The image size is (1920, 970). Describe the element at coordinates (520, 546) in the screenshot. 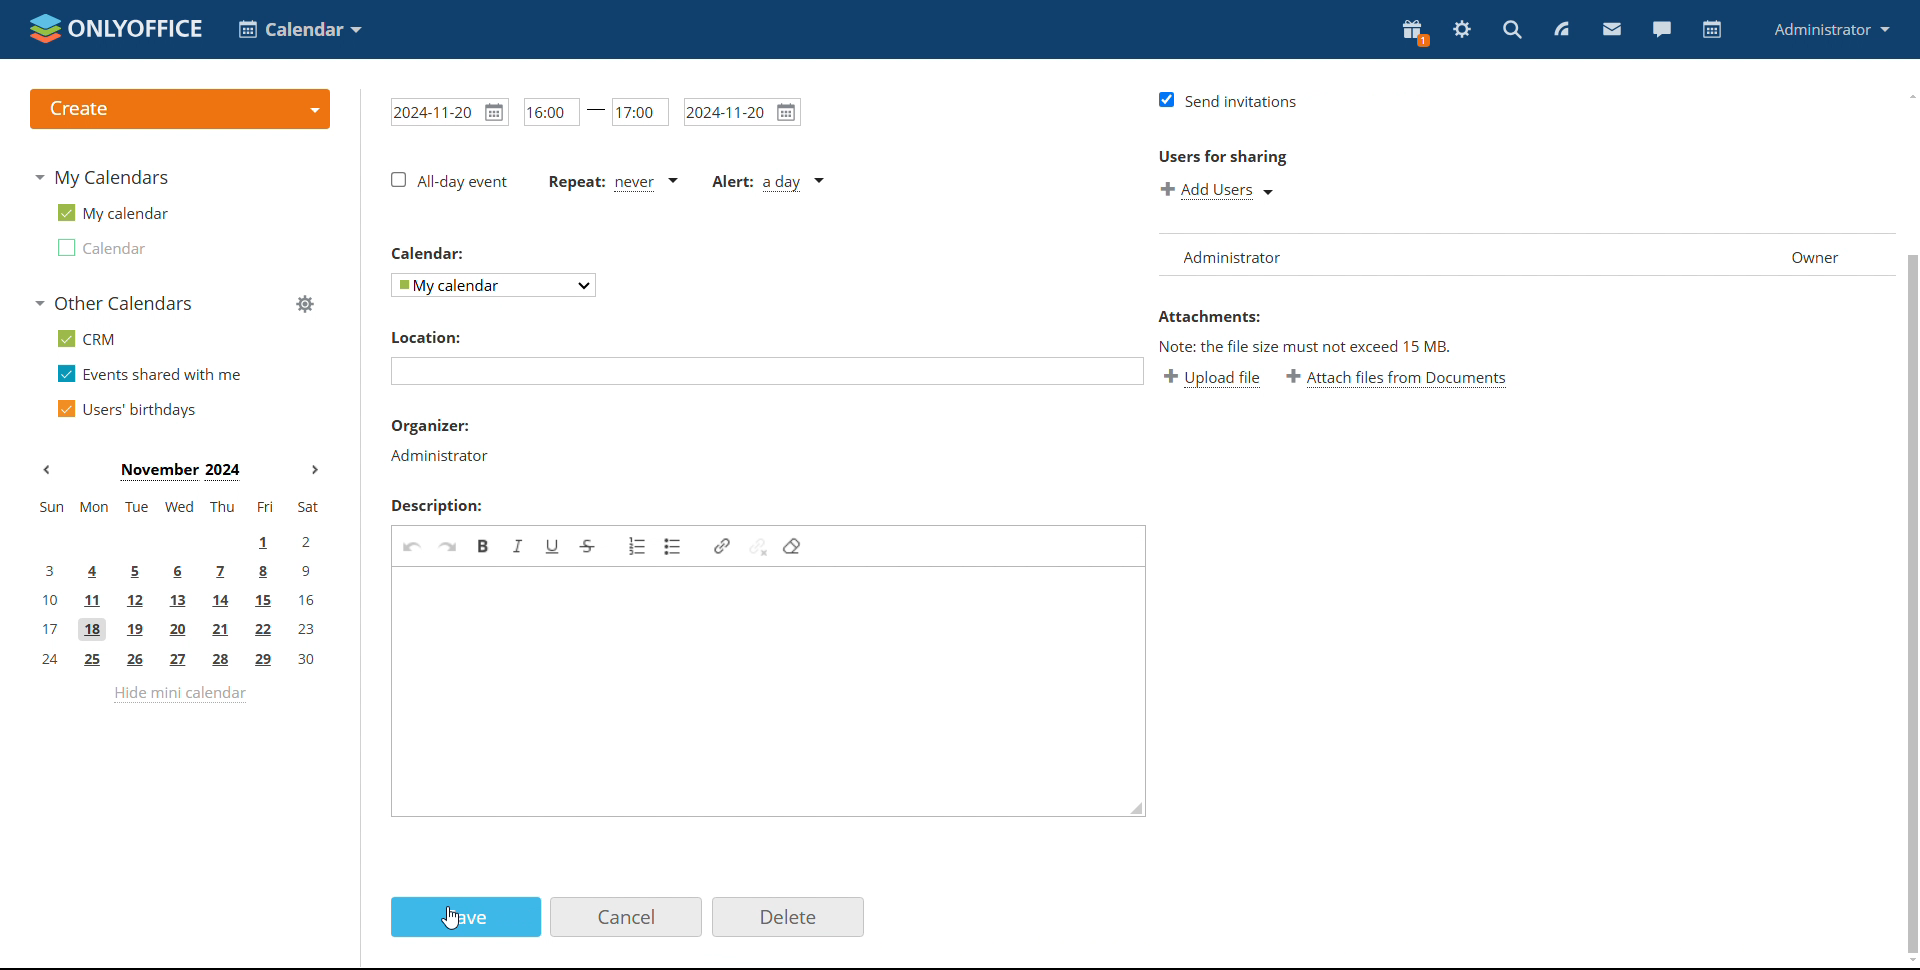

I see `Italic` at that location.